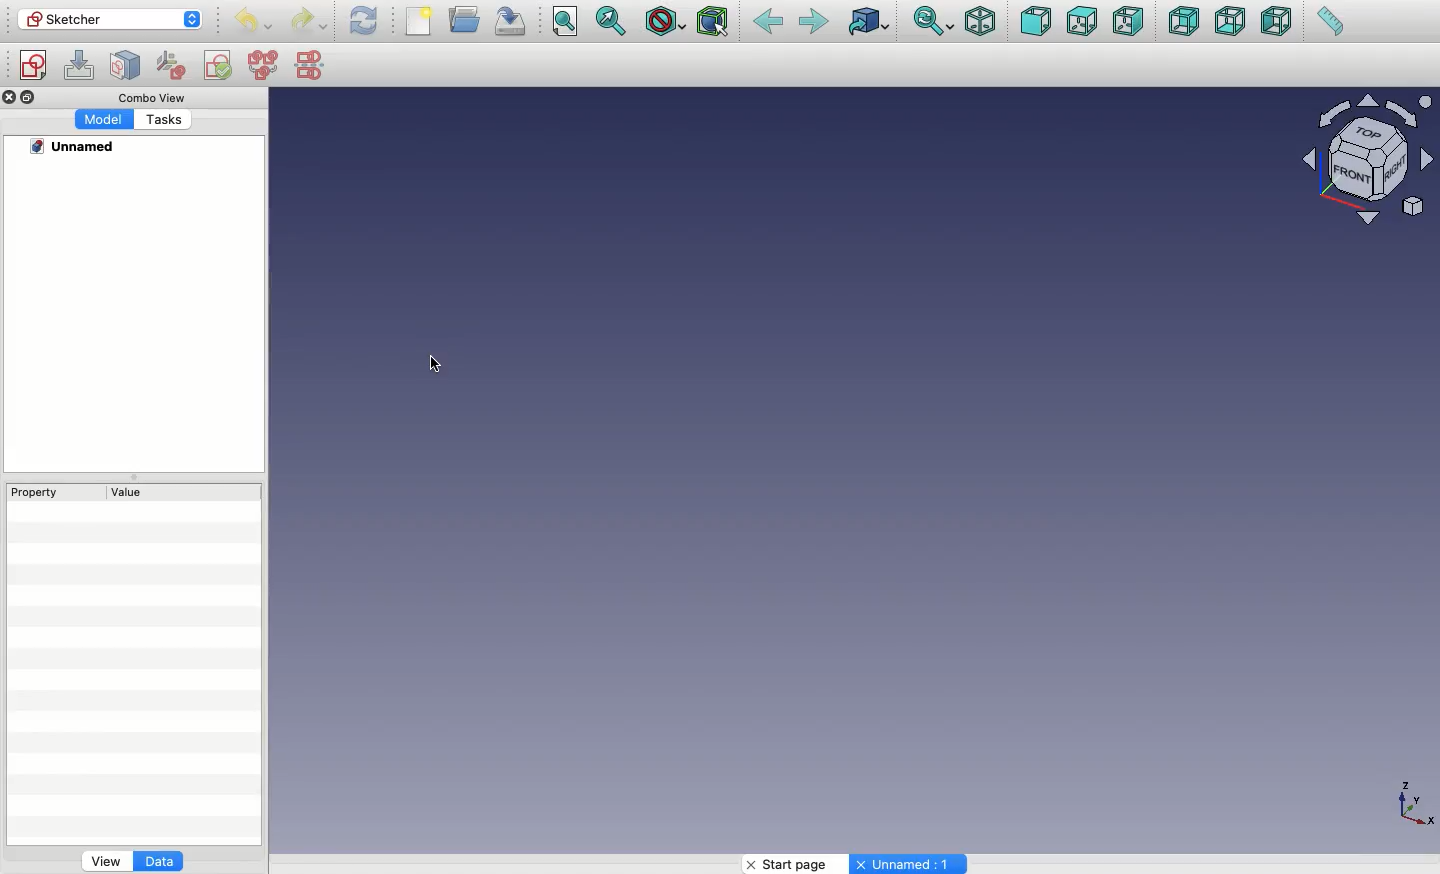 This screenshot has width=1440, height=874. What do you see at coordinates (565, 21) in the screenshot?
I see `Fit all` at bounding box center [565, 21].